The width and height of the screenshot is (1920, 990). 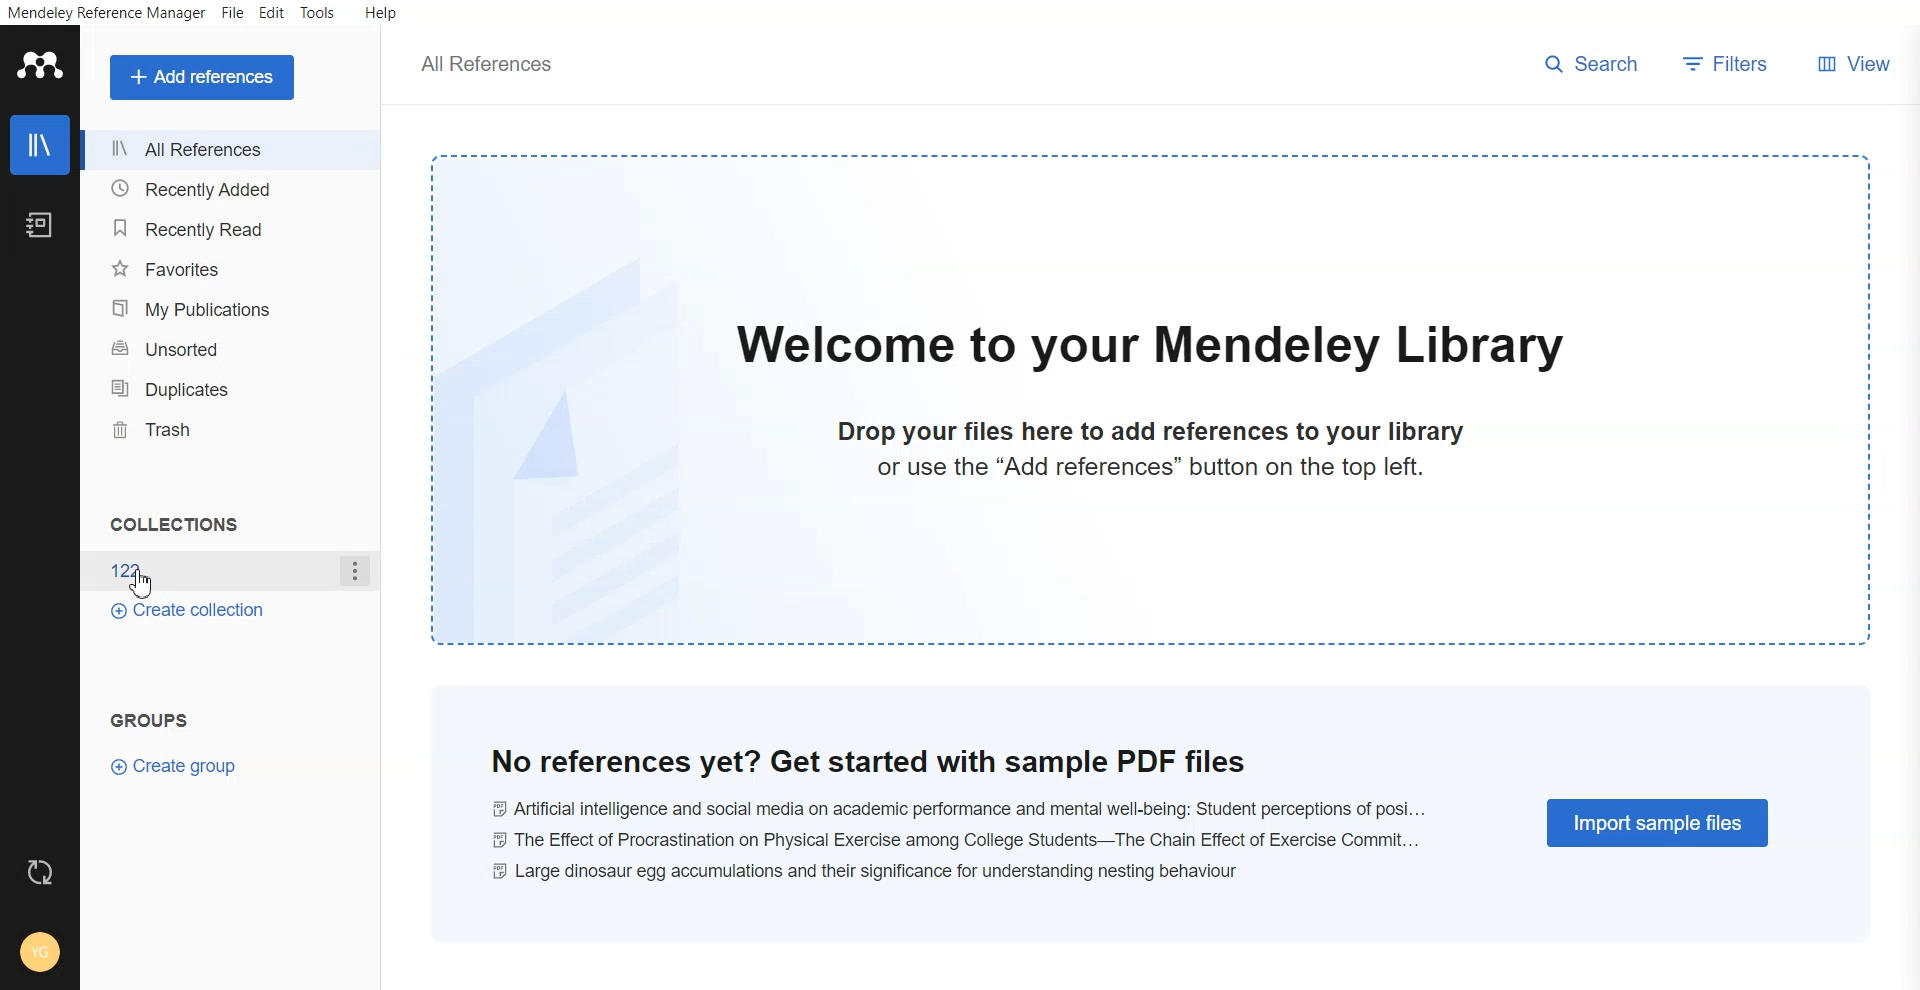 What do you see at coordinates (570, 440) in the screenshot?
I see `file watermark background image` at bounding box center [570, 440].